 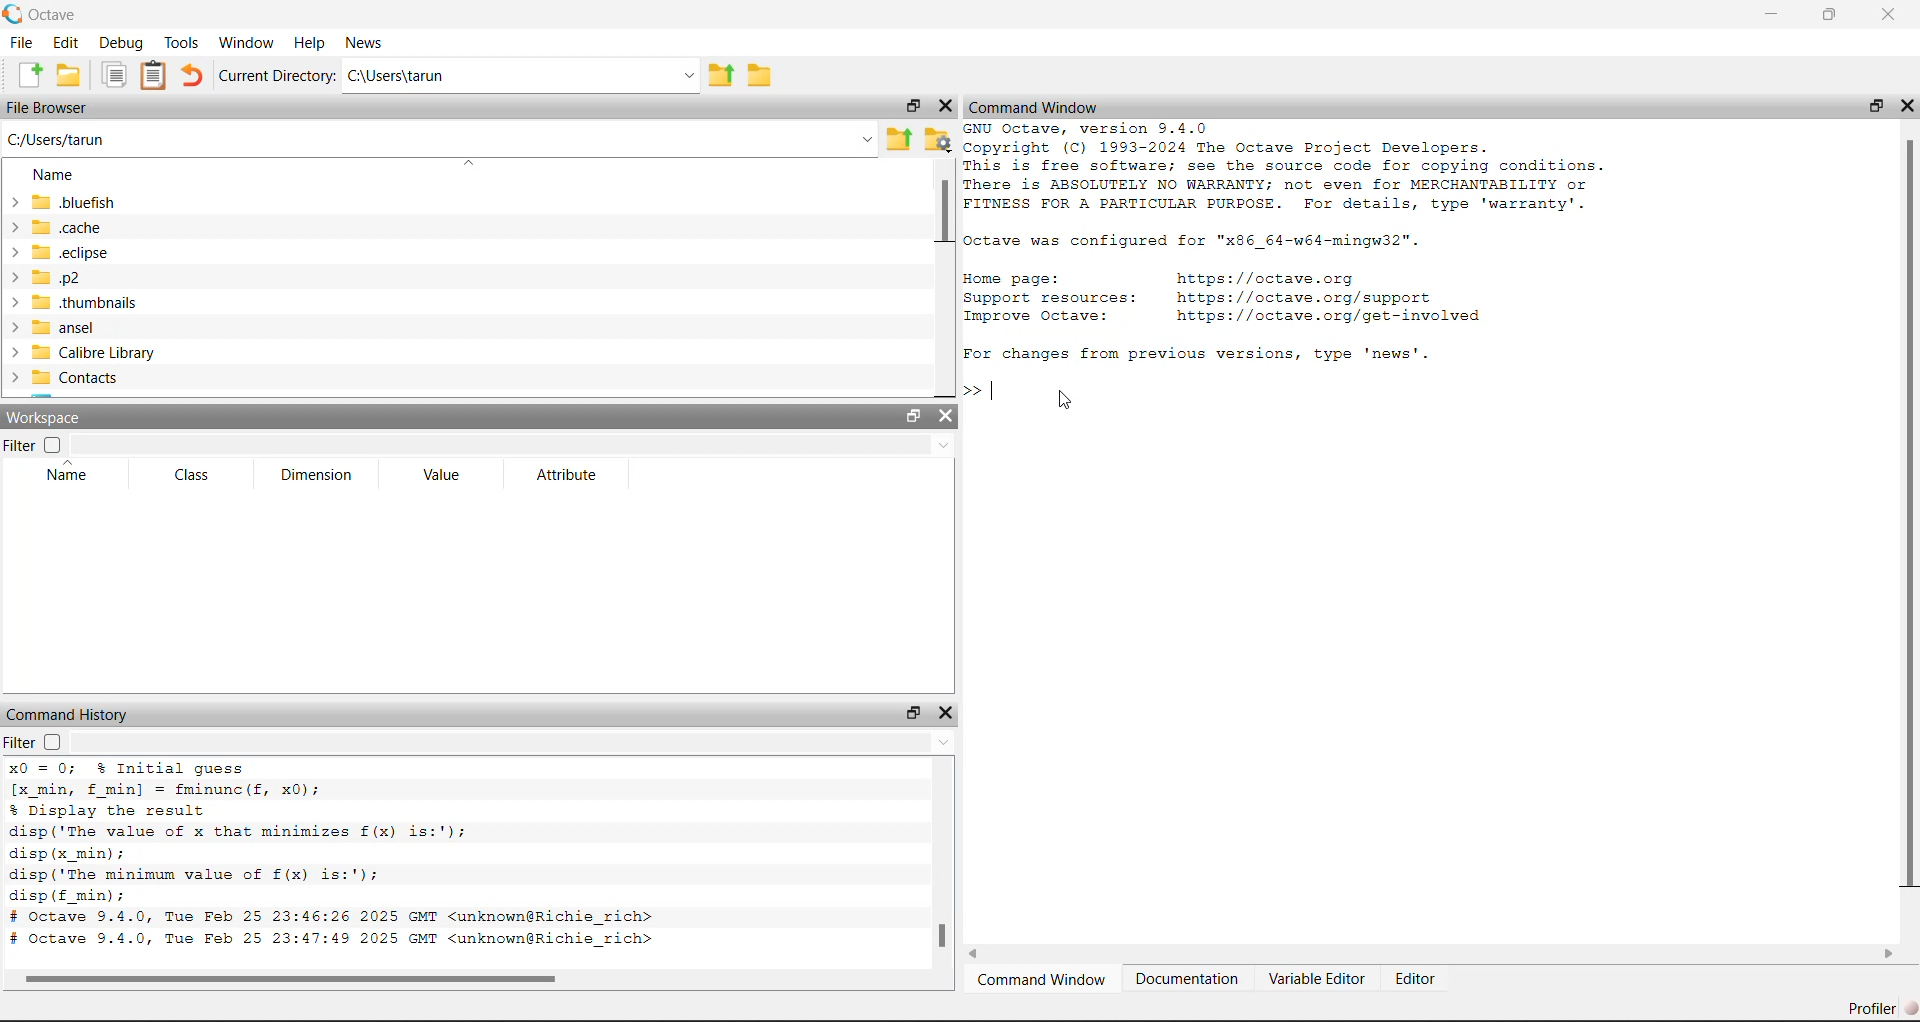 I want to click on Right, so click(x=1889, y=951).